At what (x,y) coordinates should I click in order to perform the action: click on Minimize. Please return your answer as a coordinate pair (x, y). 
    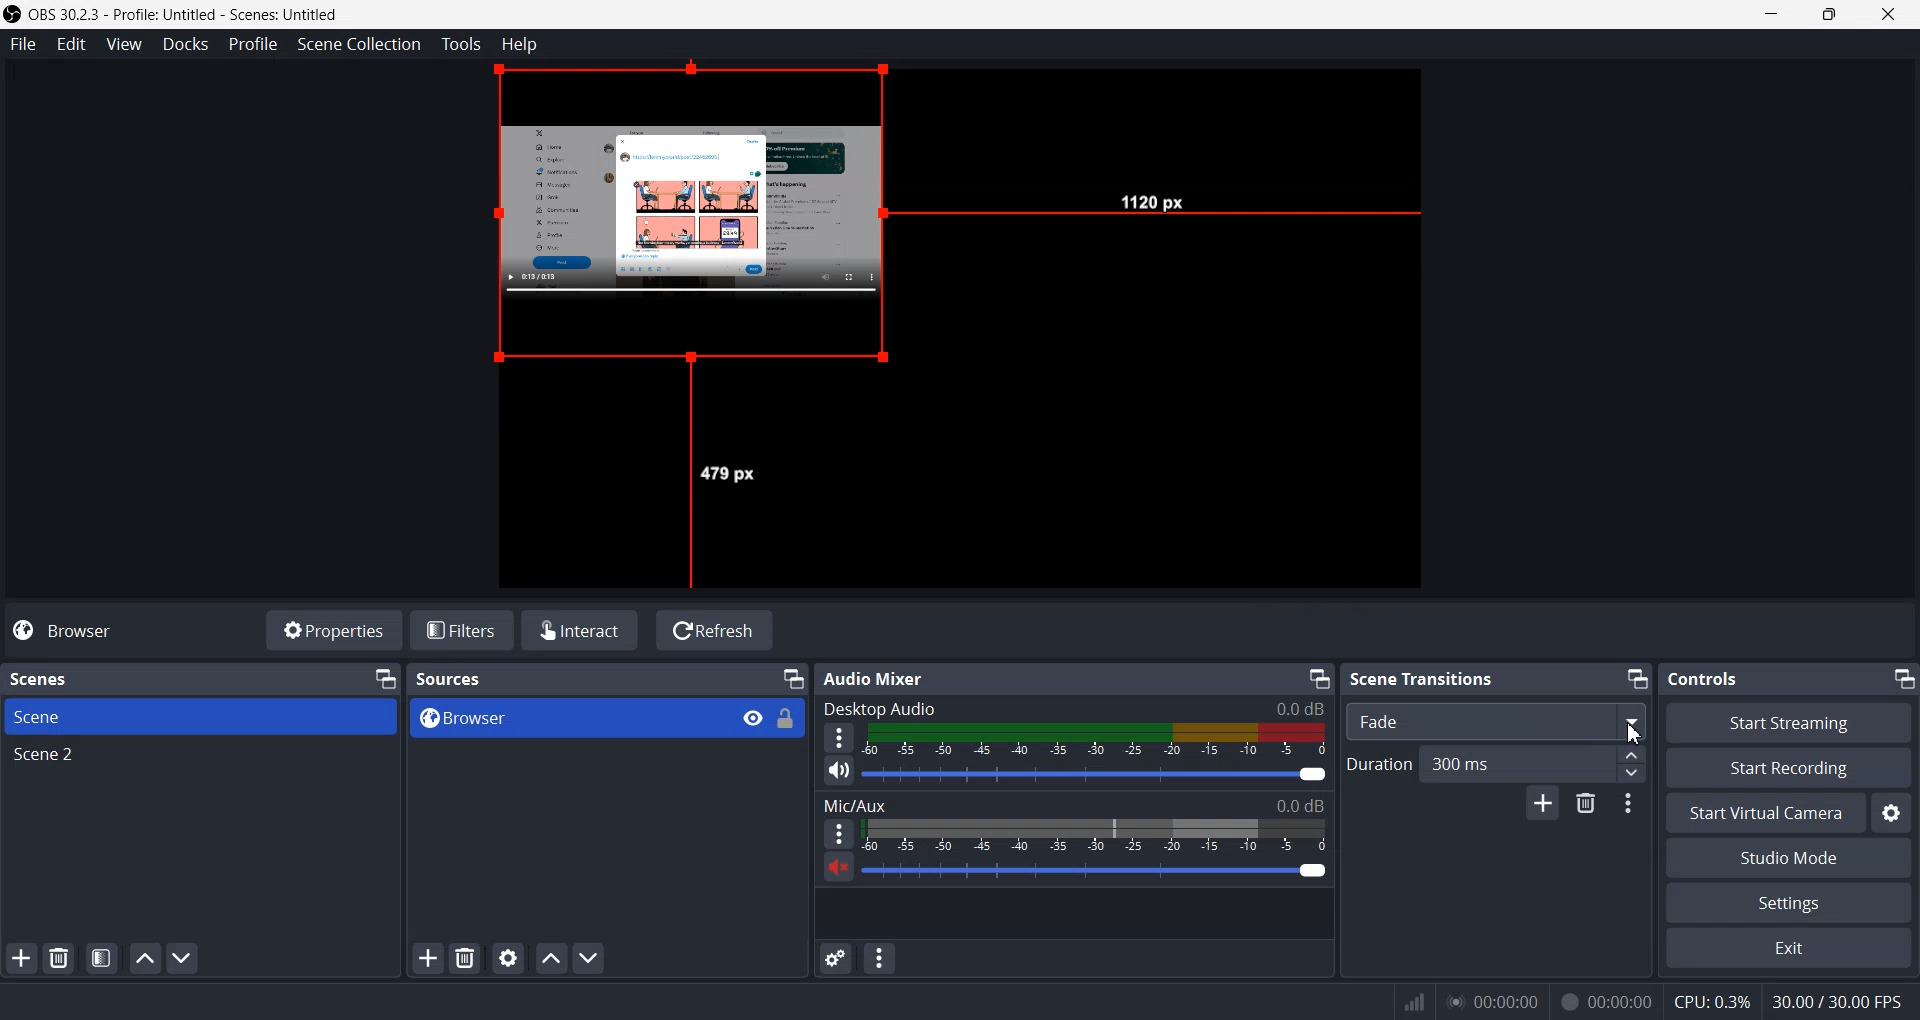
    Looking at the image, I should click on (1635, 677).